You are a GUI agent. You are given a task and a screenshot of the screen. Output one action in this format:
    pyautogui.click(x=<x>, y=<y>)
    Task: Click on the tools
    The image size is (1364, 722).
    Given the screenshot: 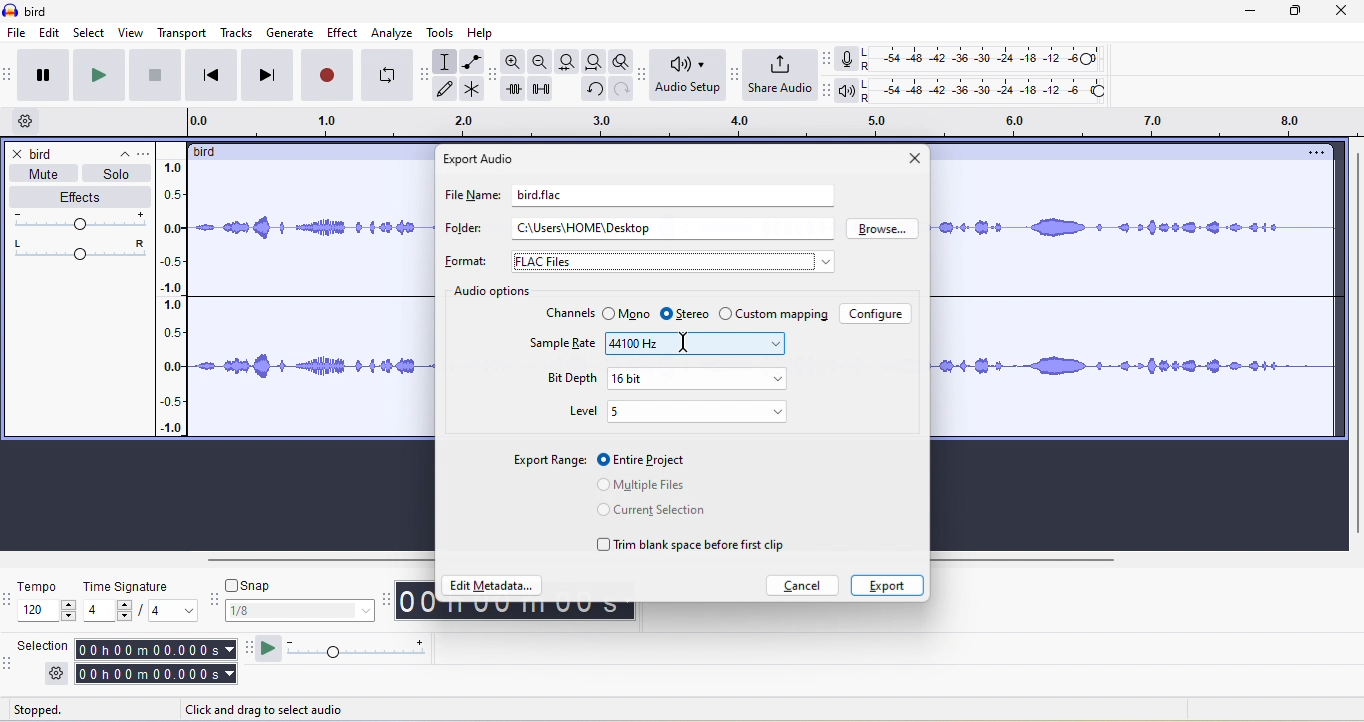 What is the action you would take?
    pyautogui.click(x=444, y=35)
    